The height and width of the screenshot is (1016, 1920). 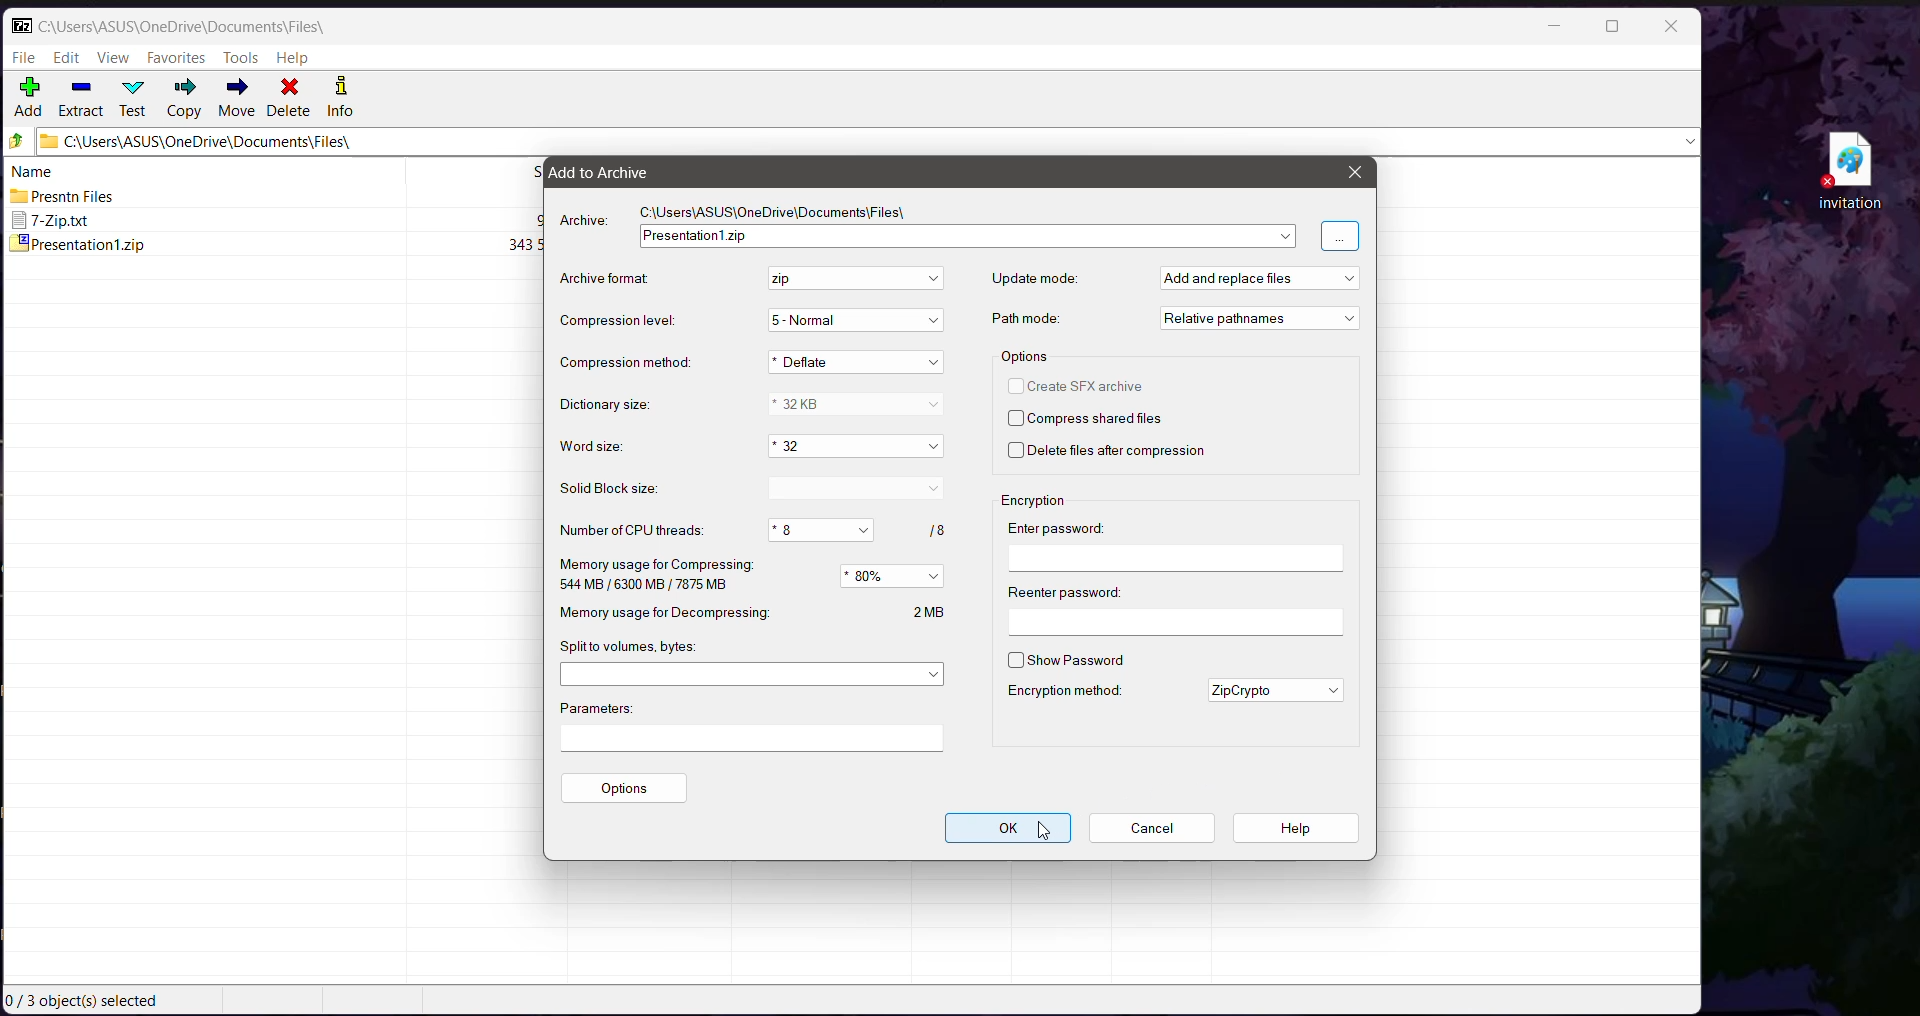 I want to click on Compress shared files - click to enable/disable, so click(x=1084, y=419).